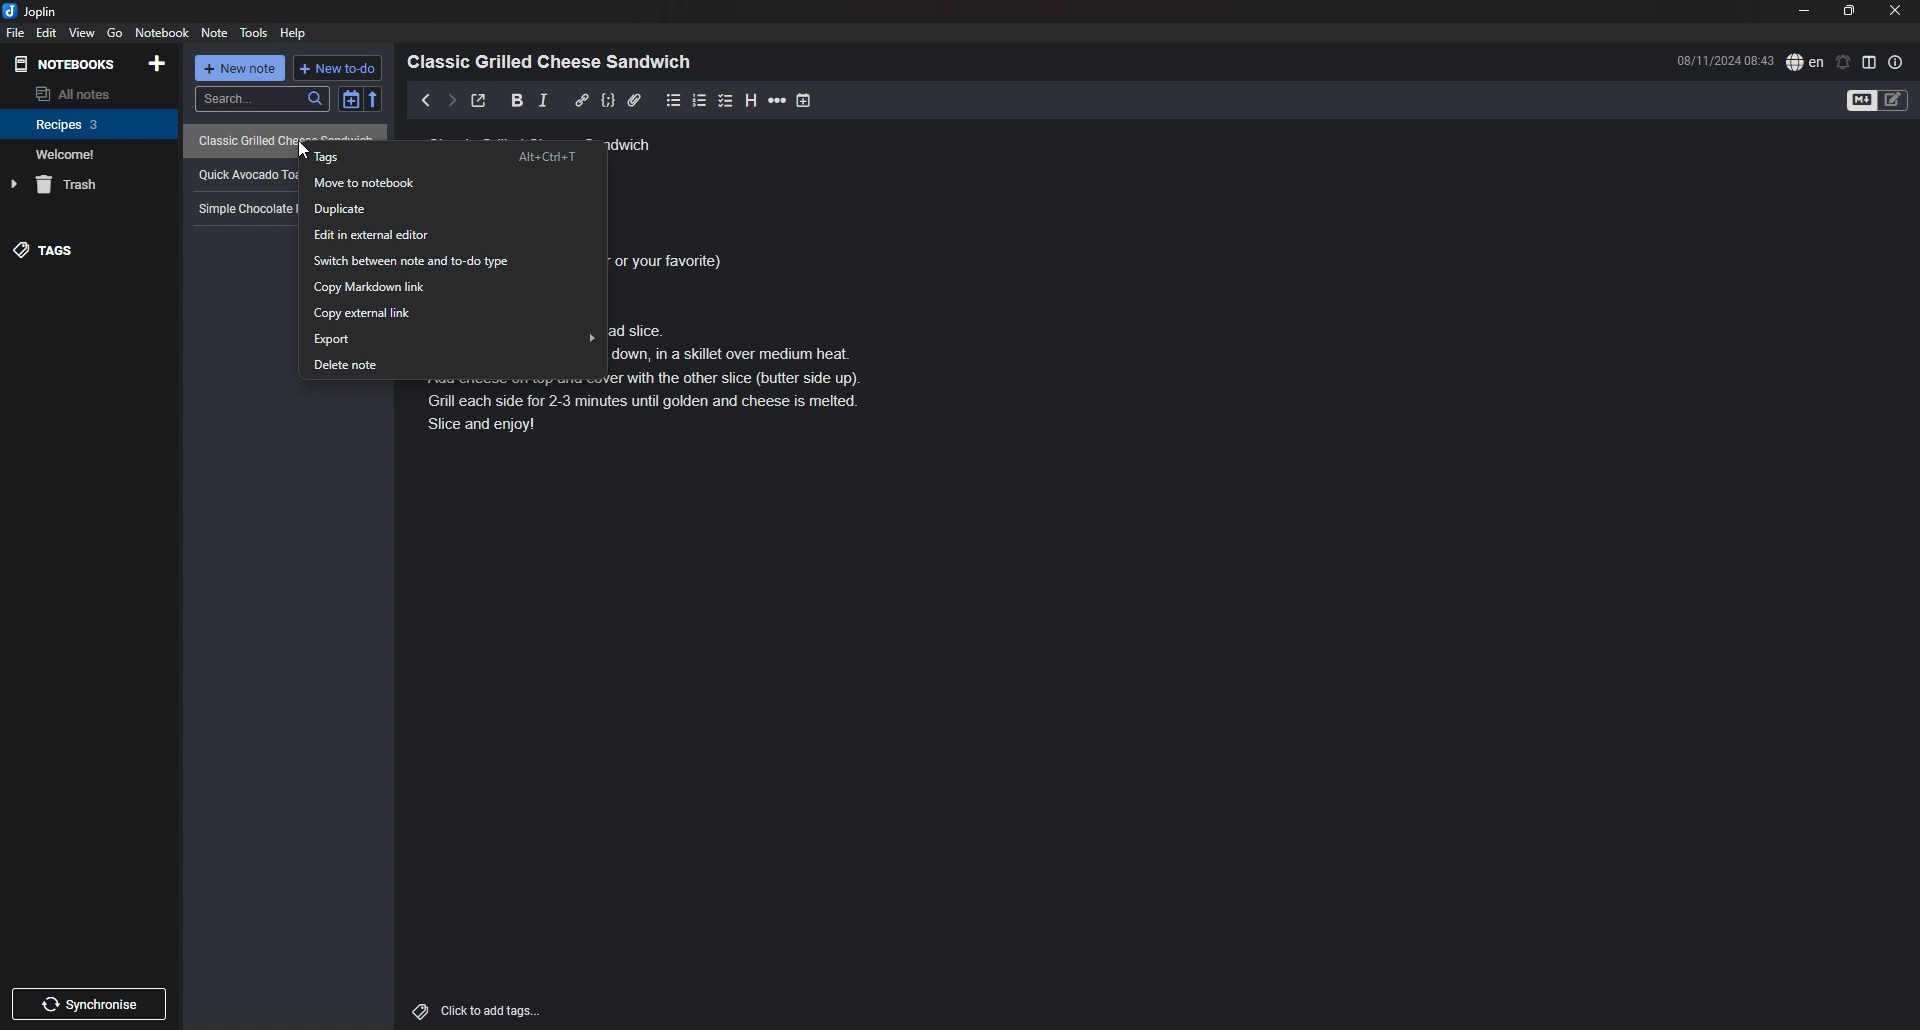  Describe the element at coordinates (516, 101) in the screenshot. I see `bold` at that location.